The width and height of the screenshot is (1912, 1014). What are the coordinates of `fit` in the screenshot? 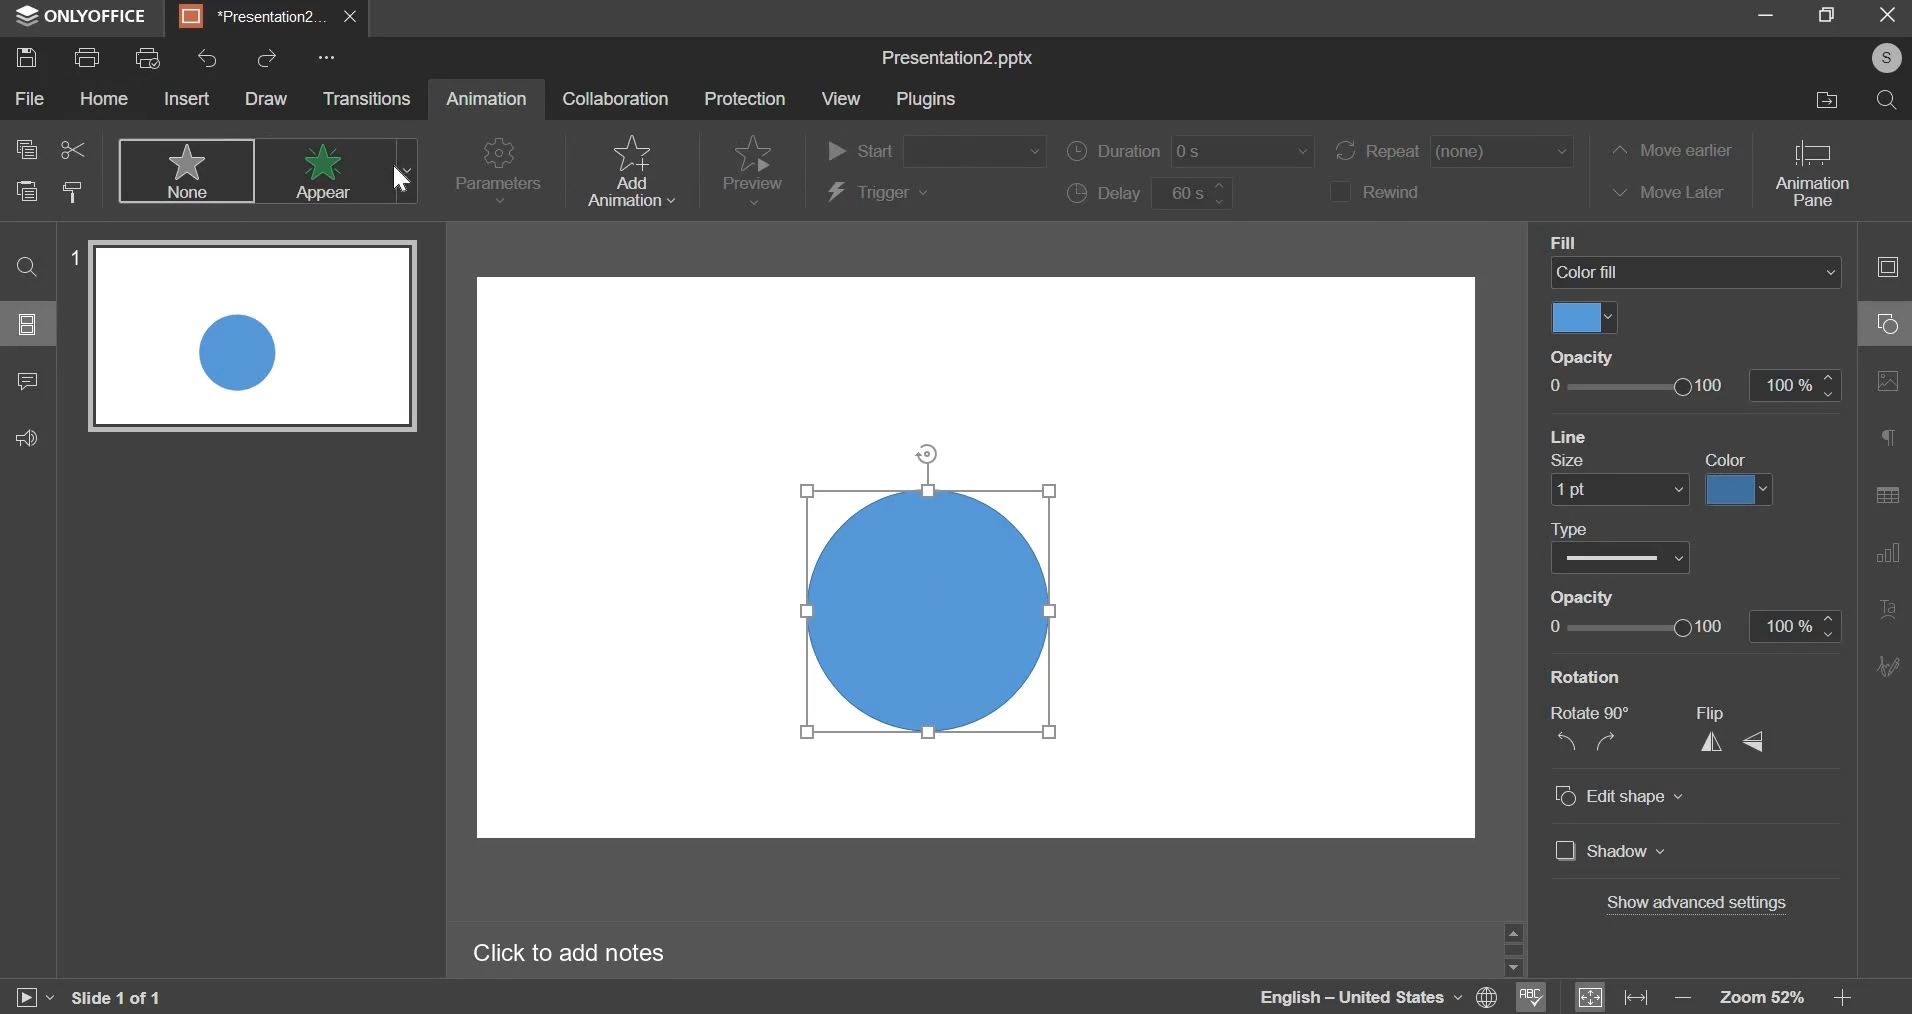 It's located at (1612, 996).